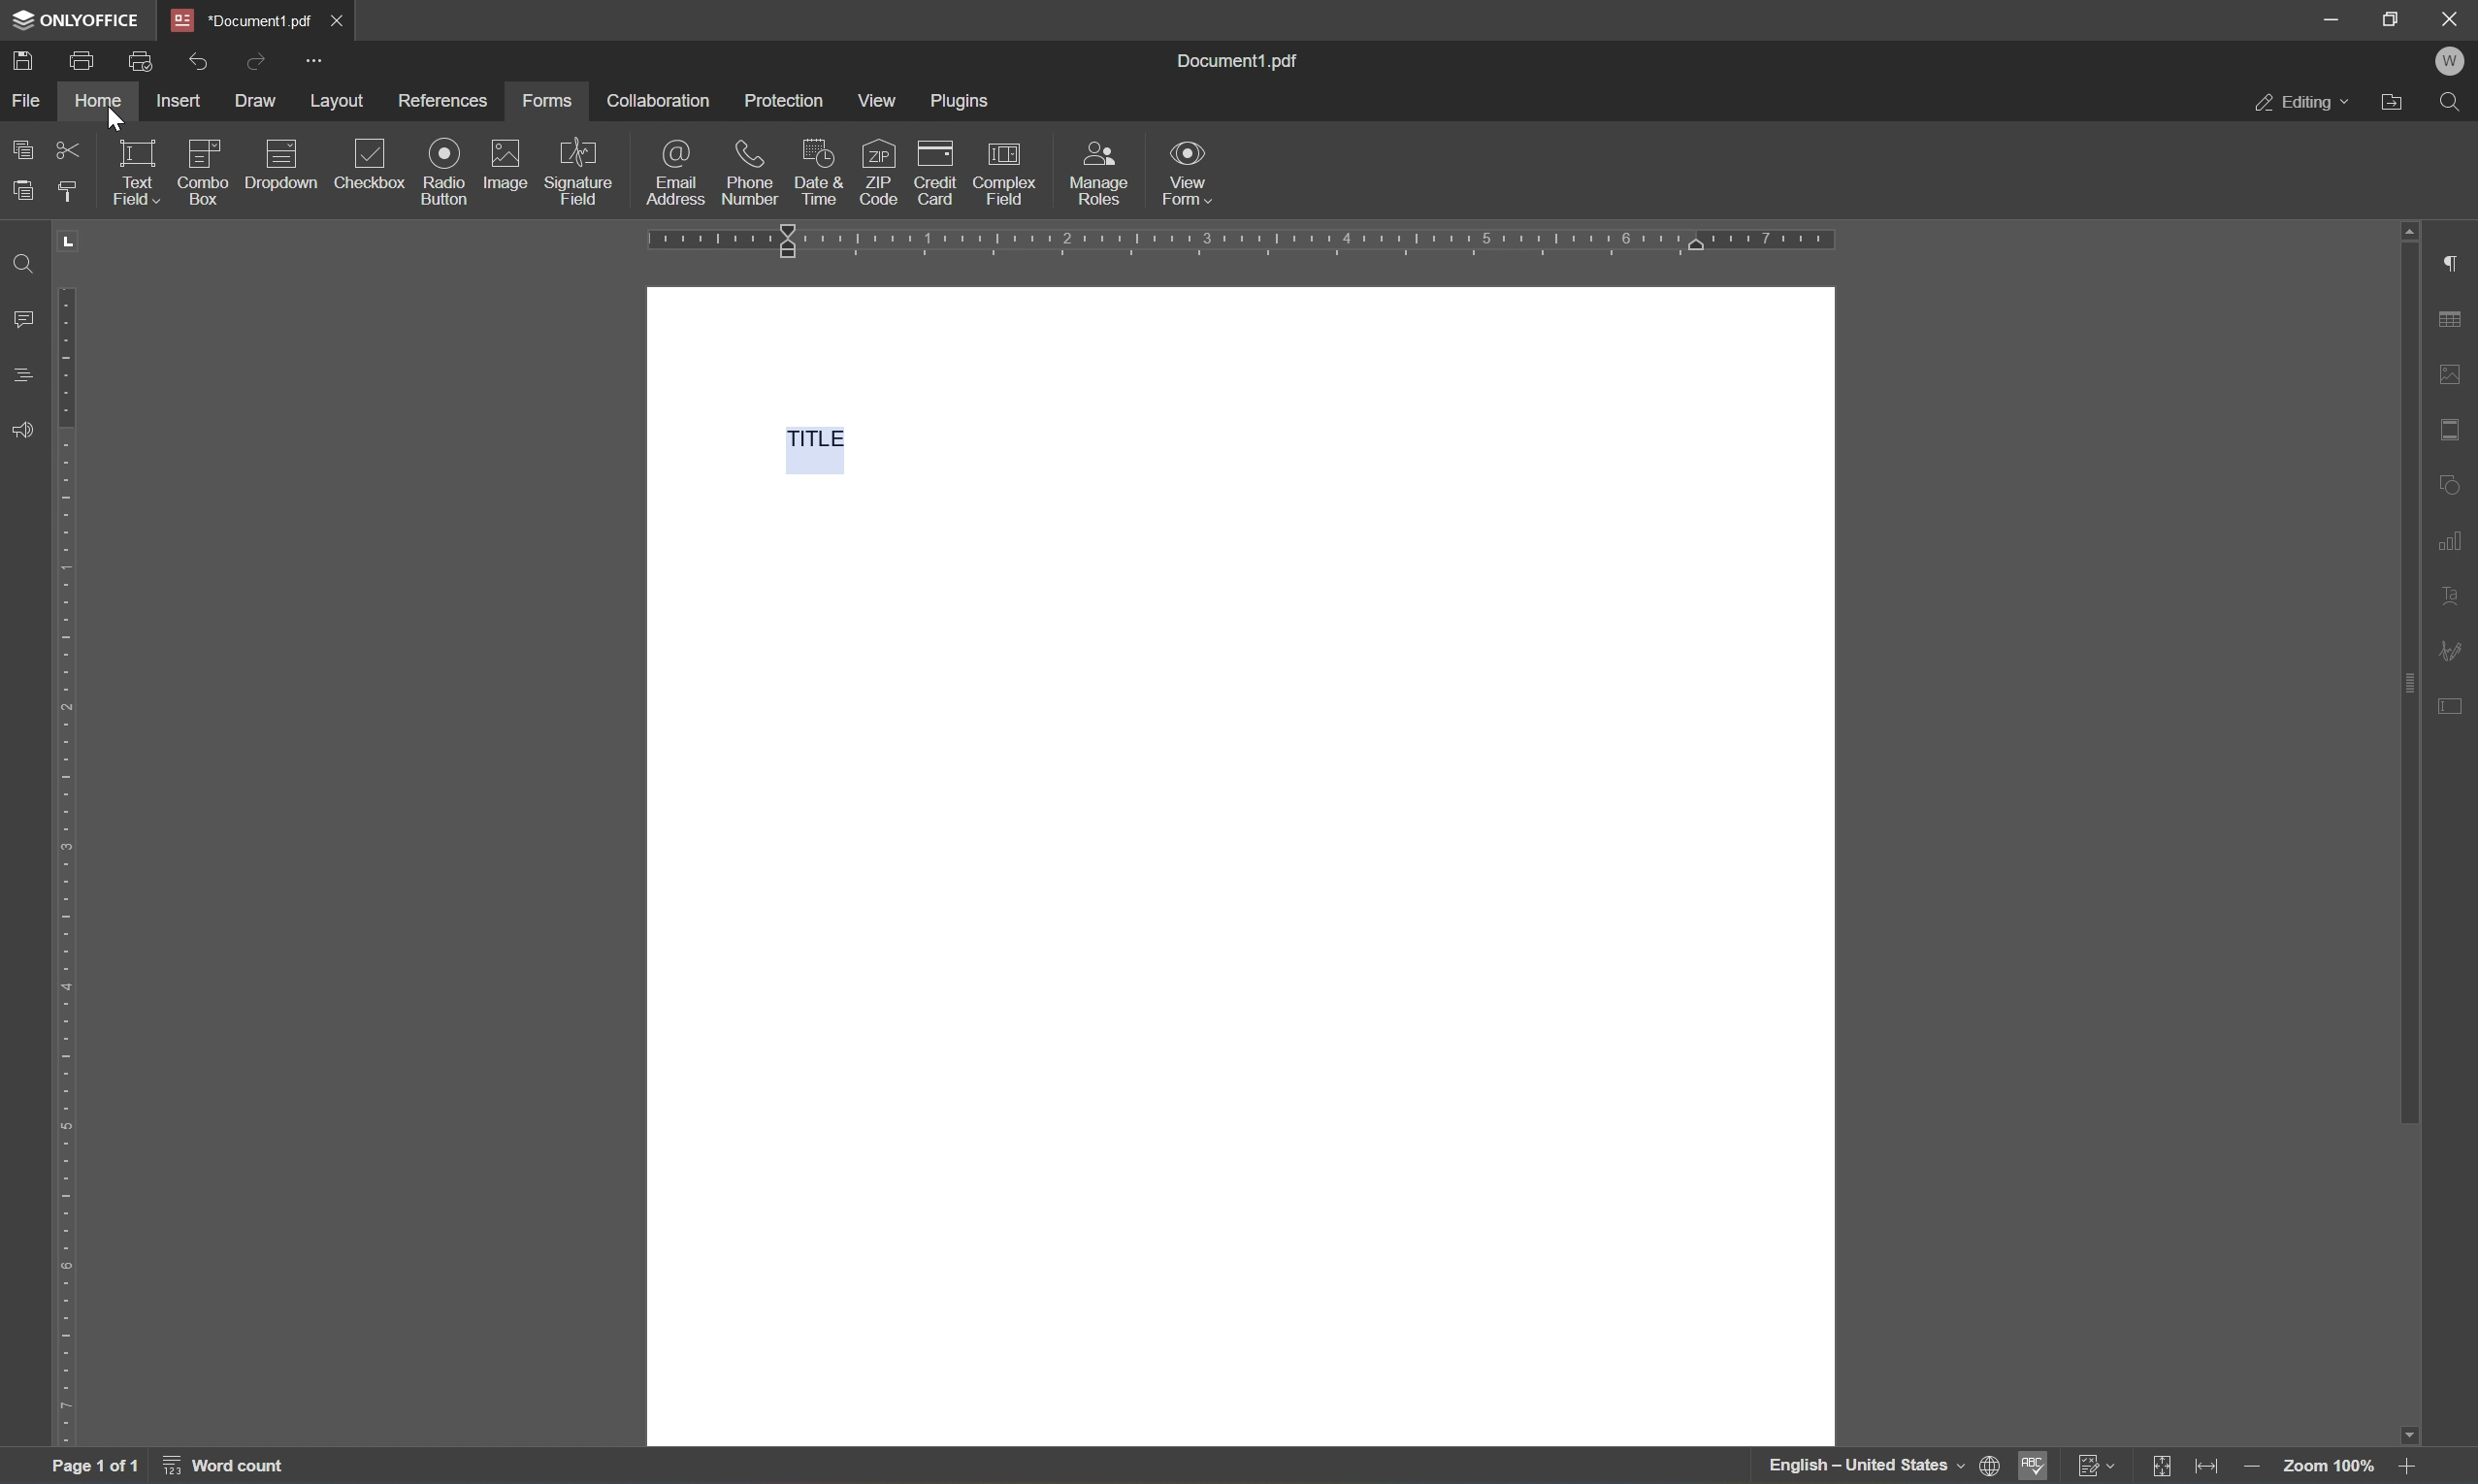 The height and width of the screenshot is (1484, 2478). What do you see at coordinates (2458, 262) in the screenshot?
I see `paragraph settings` at bounding box center [2458, 262].